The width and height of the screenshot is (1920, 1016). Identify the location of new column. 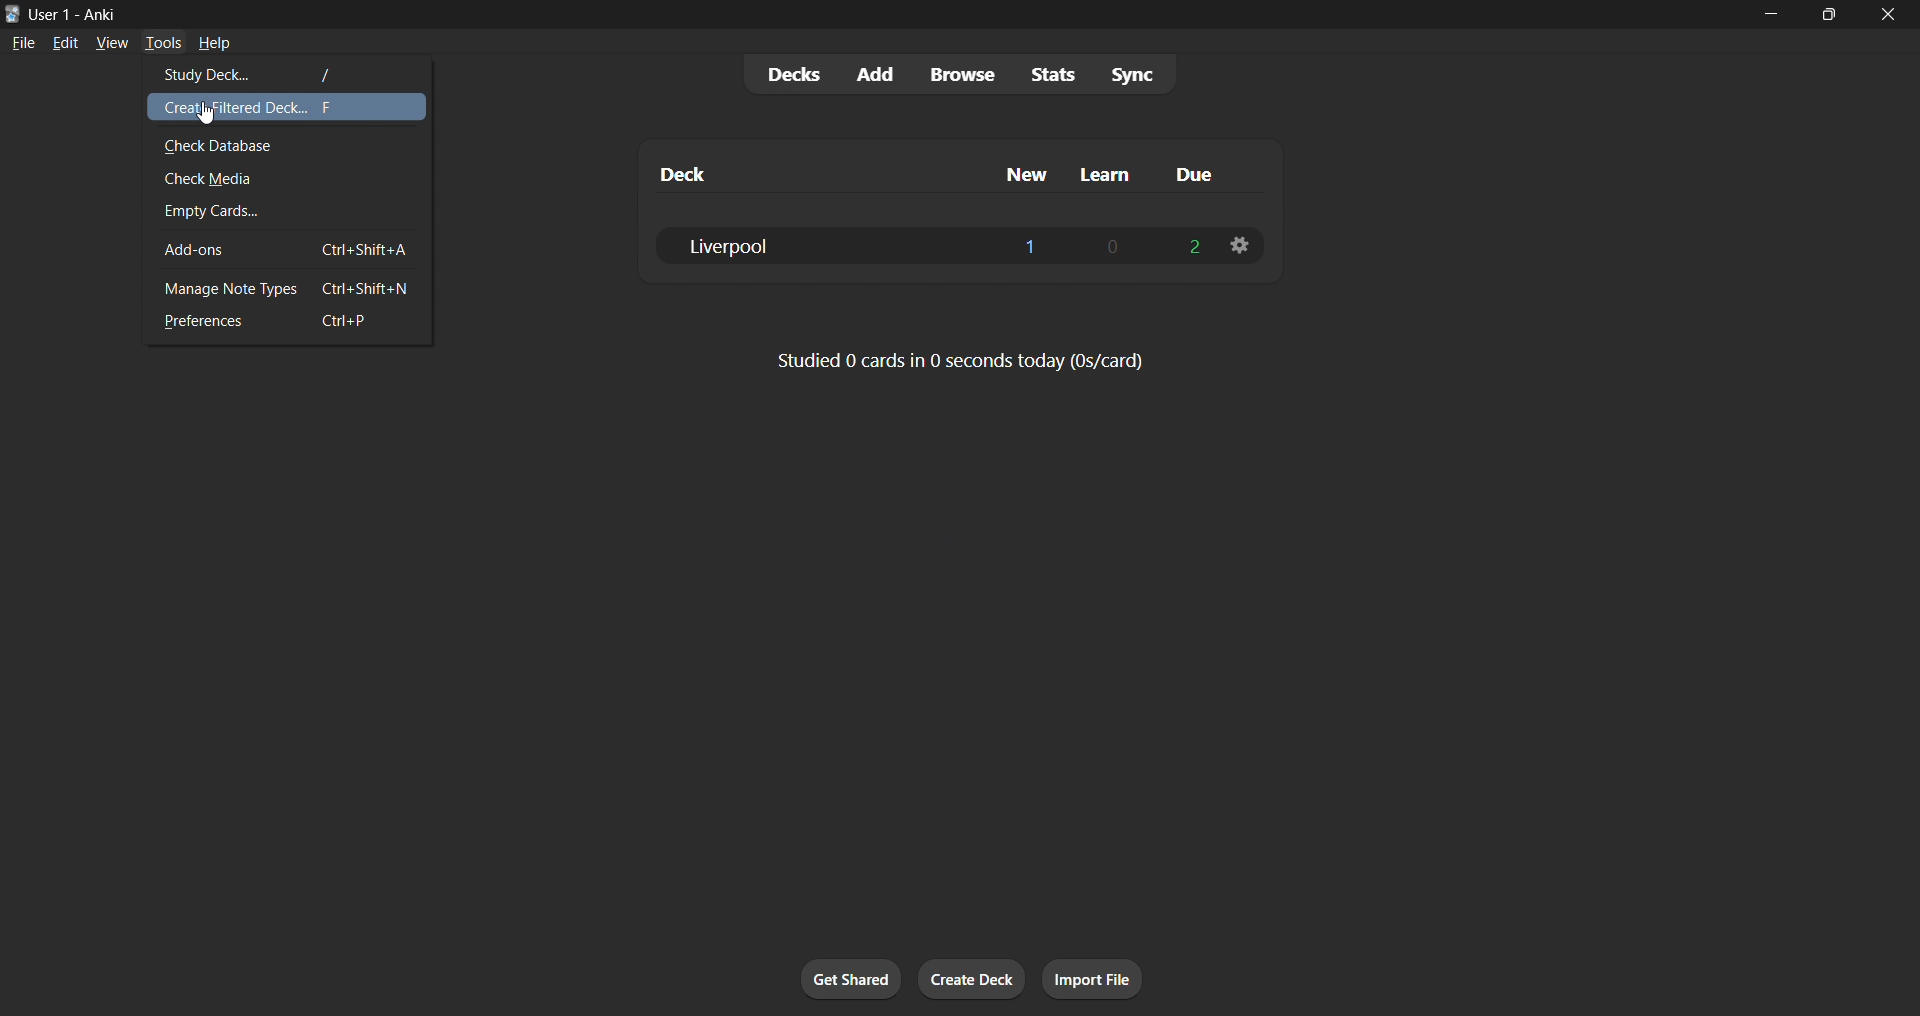
(1027, 176).